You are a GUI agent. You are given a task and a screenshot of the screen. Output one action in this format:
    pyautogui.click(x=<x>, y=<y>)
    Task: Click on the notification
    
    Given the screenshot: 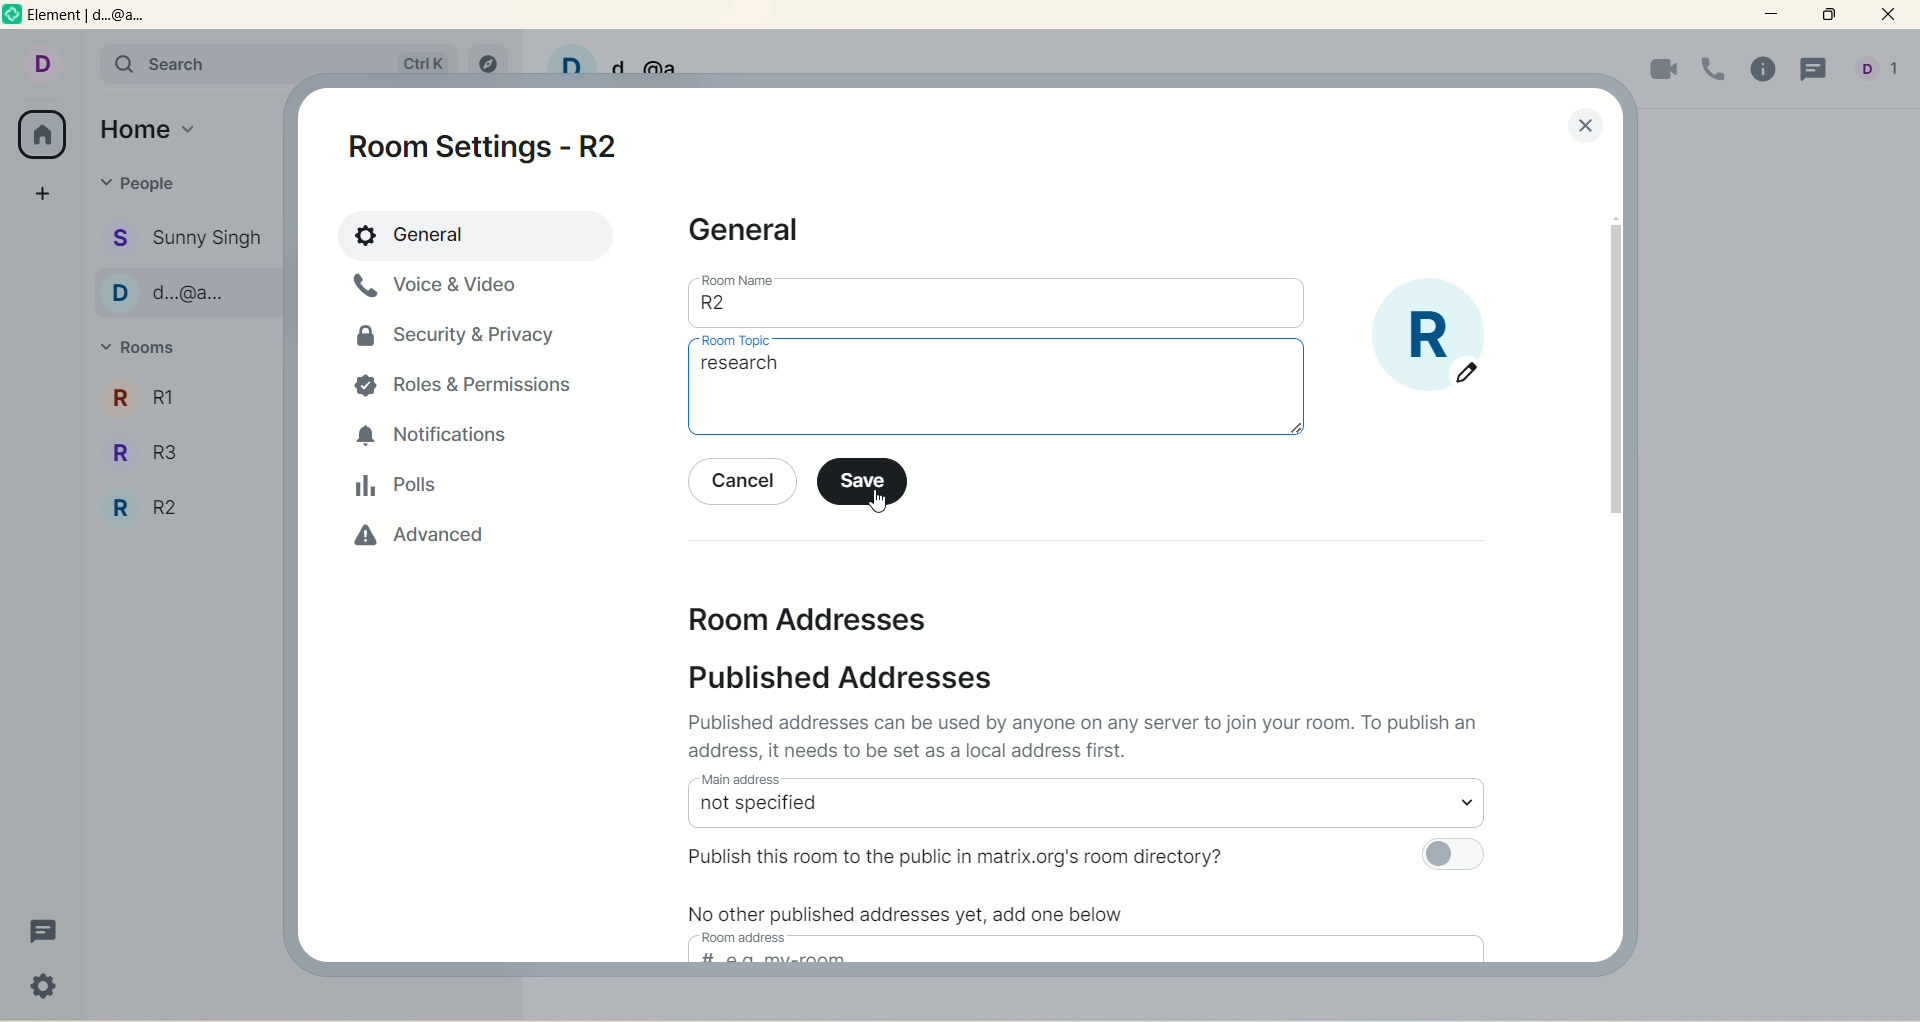 What is the action you would take?
    pyautogui.click(x=437, y=437)
    